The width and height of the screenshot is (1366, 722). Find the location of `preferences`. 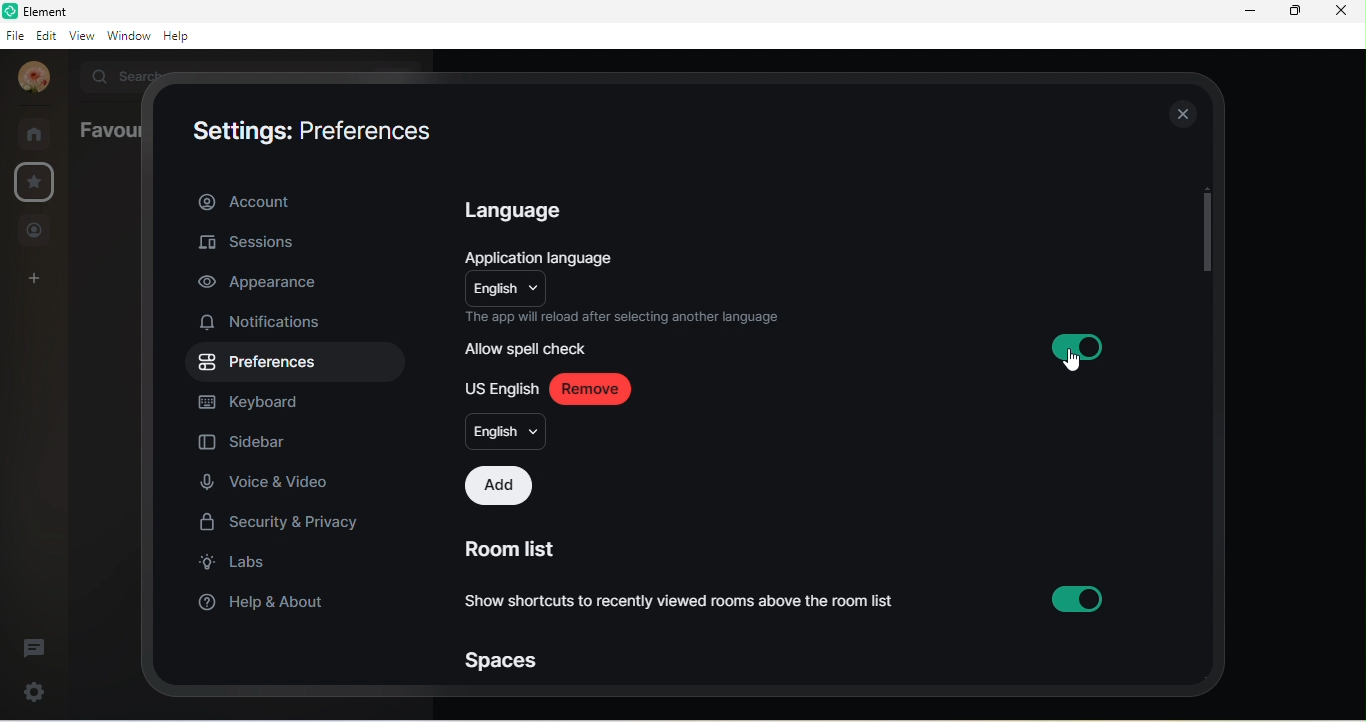

preferences is located at coordinates (259, 362).